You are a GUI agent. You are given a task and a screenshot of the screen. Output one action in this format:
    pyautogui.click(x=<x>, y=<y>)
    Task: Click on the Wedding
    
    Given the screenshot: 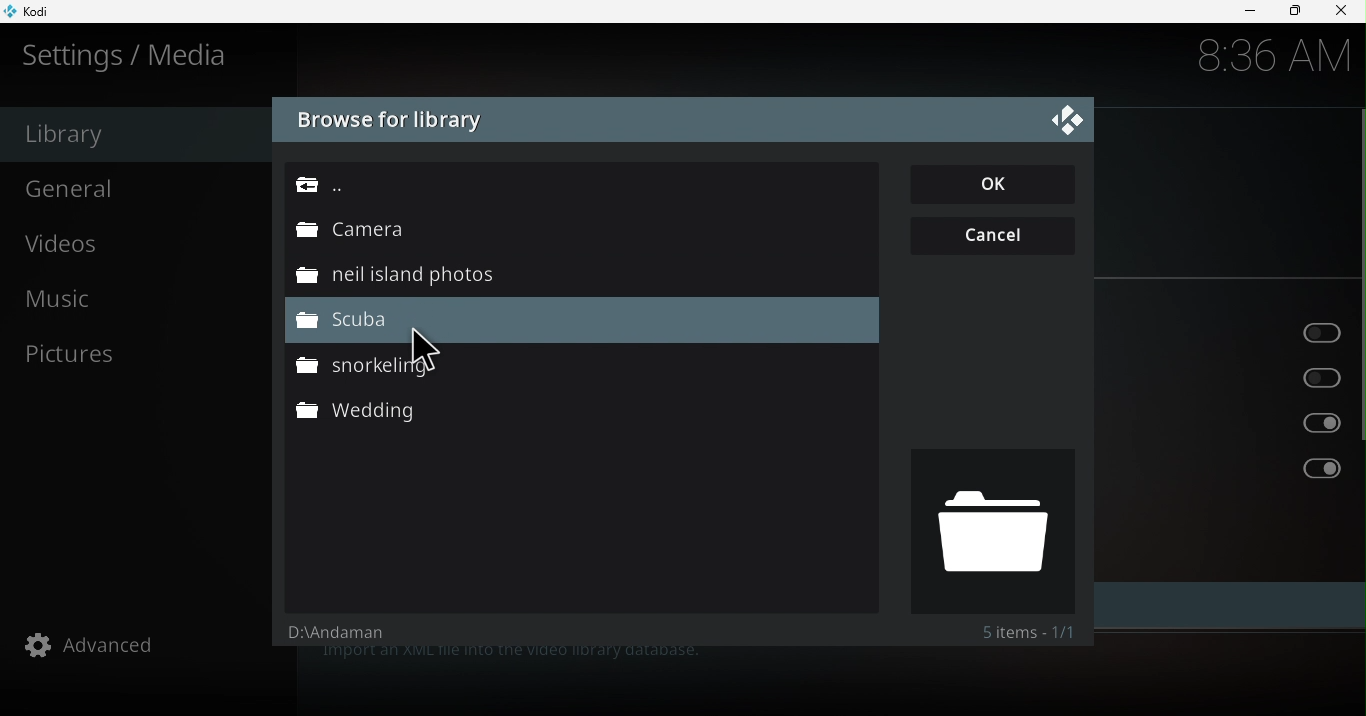 What is the action you would take?
    pyautogui.click(x=578, y=412)
    